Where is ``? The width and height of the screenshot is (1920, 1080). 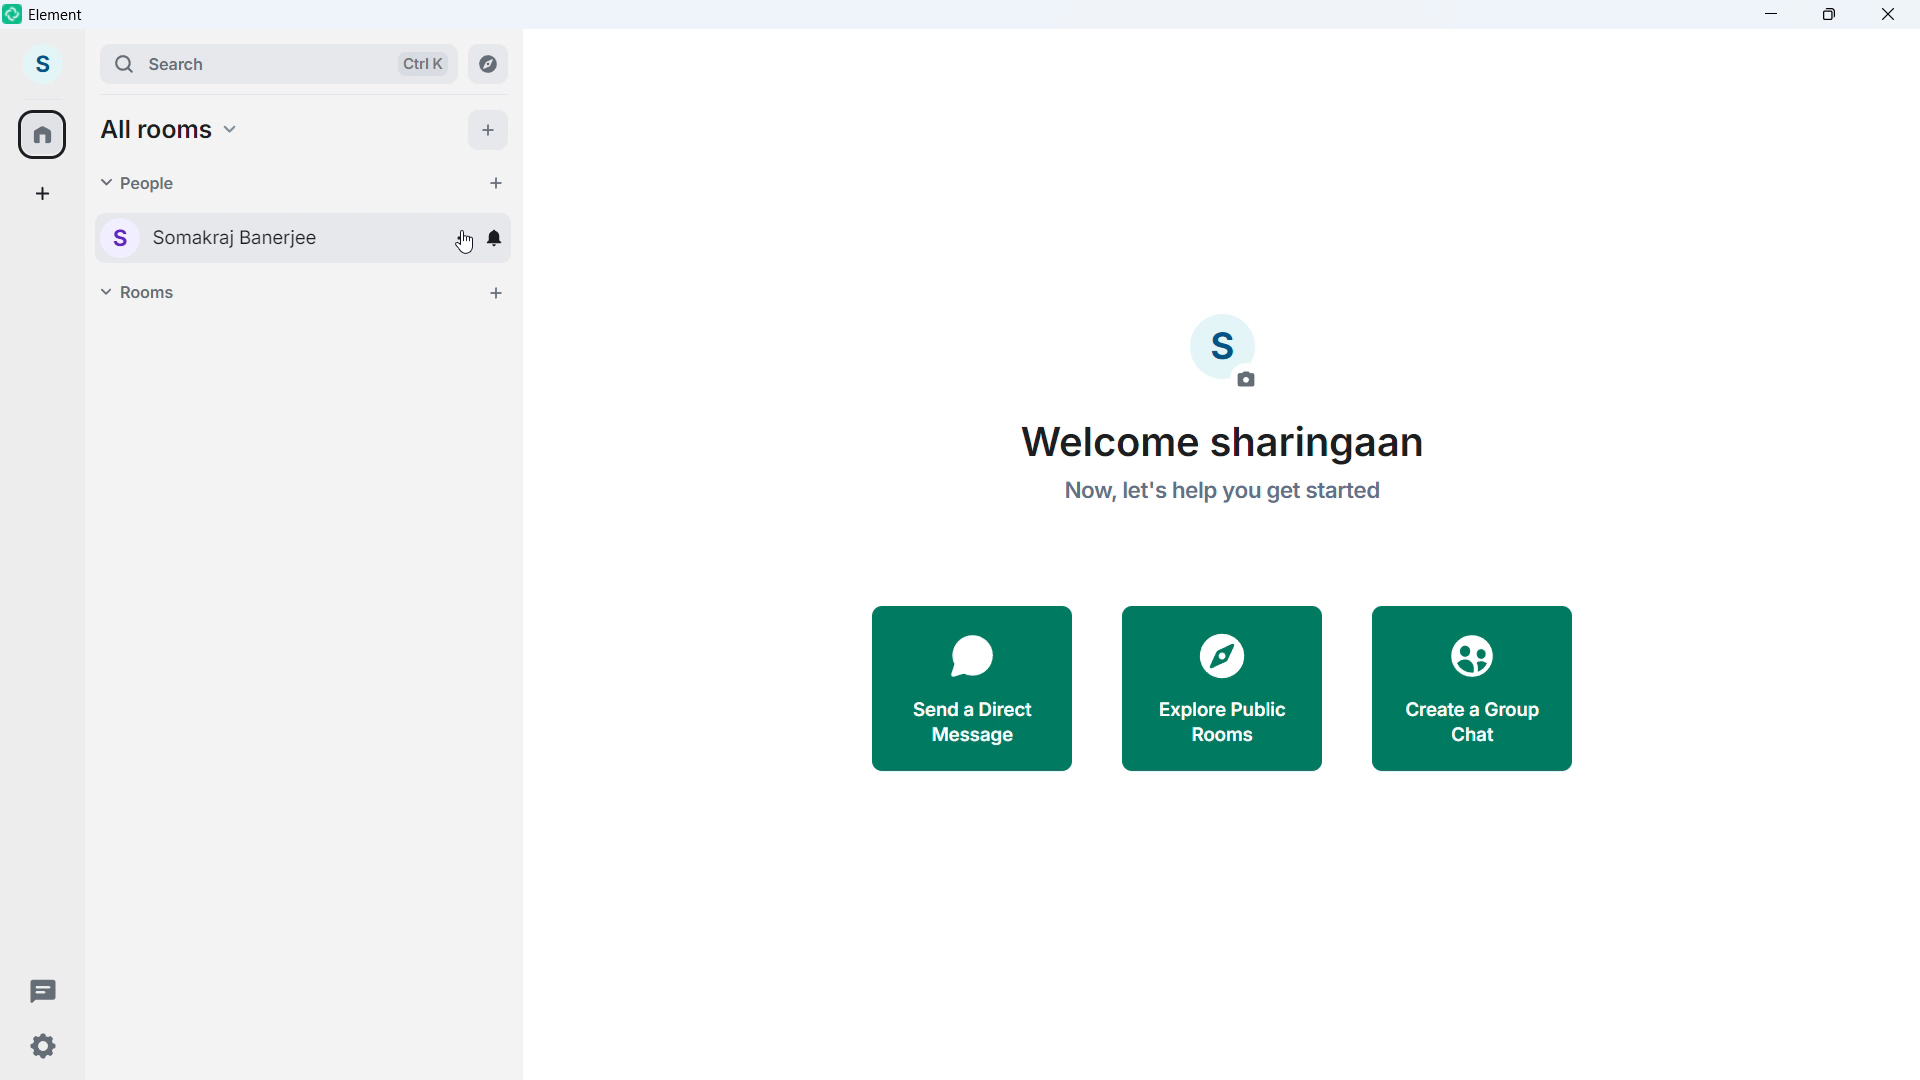  is located at coordinates (488, 65).